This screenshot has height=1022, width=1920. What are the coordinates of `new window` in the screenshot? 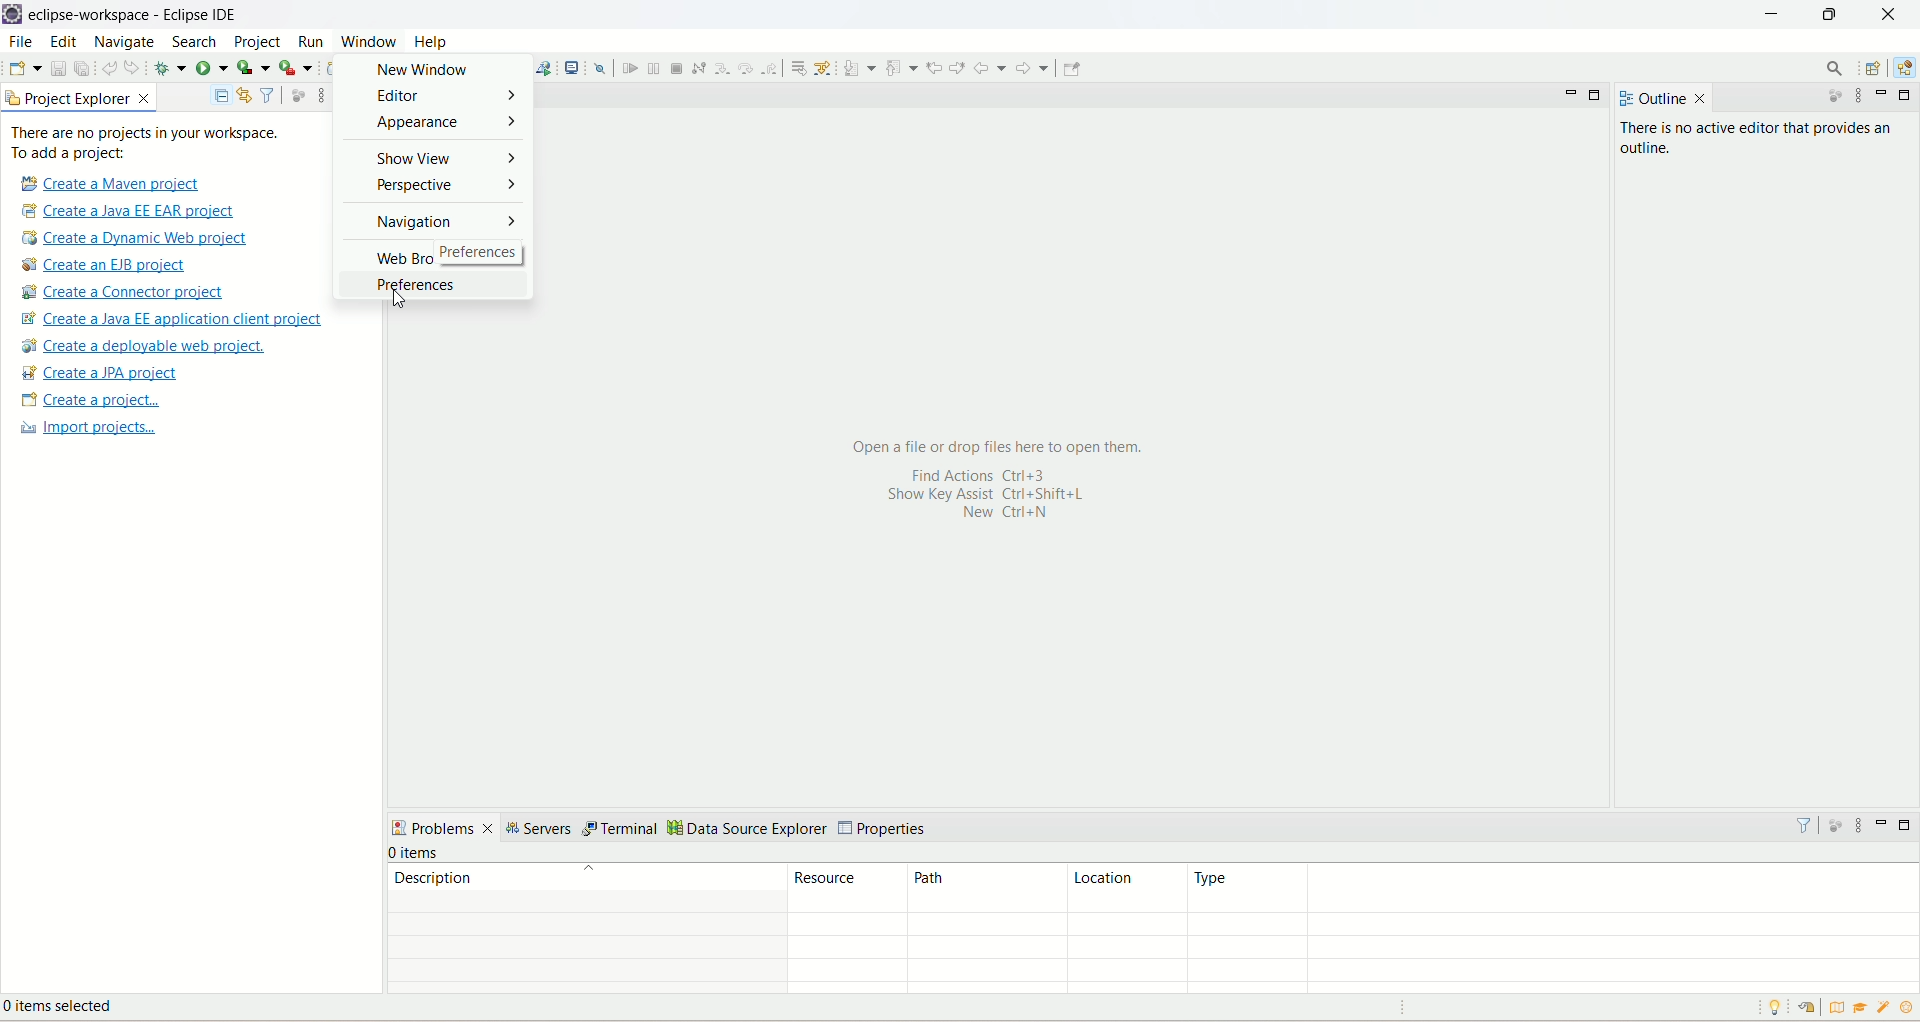 It's located at (436, 69).